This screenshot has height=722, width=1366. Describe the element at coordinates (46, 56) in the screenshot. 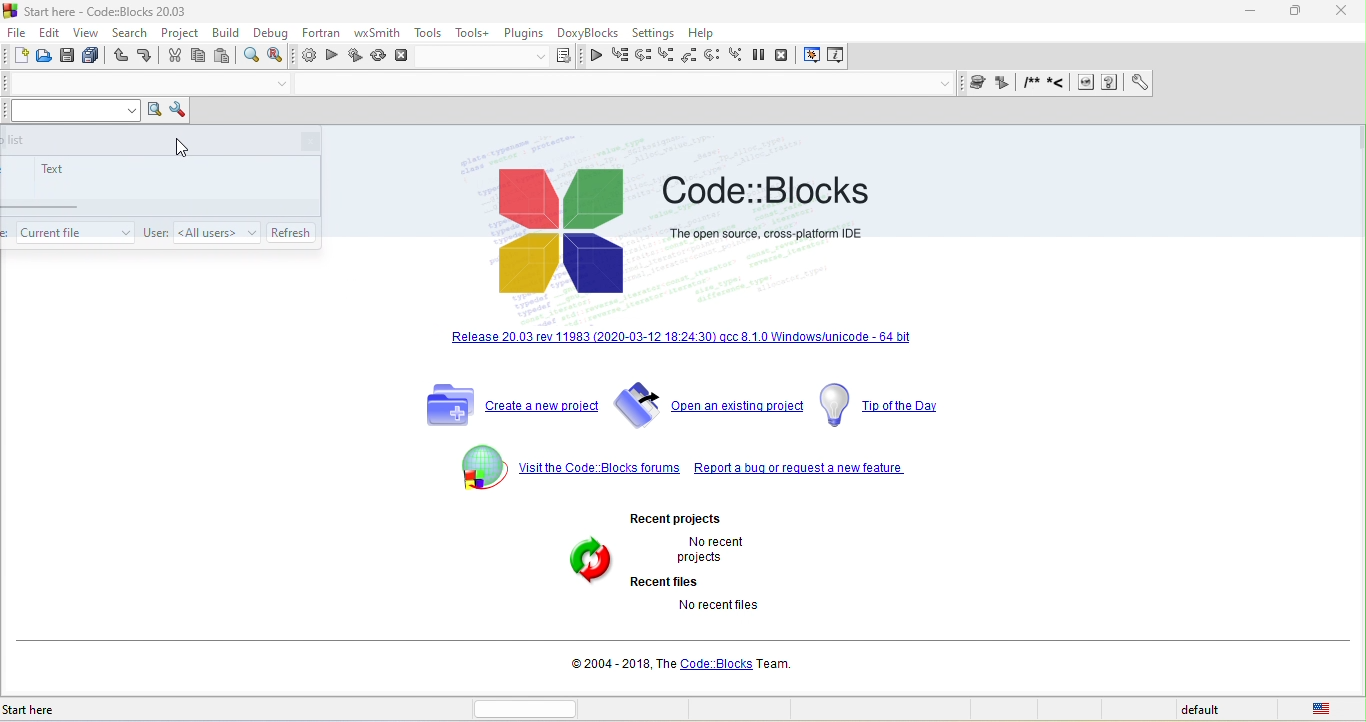

I see `open` at that location.